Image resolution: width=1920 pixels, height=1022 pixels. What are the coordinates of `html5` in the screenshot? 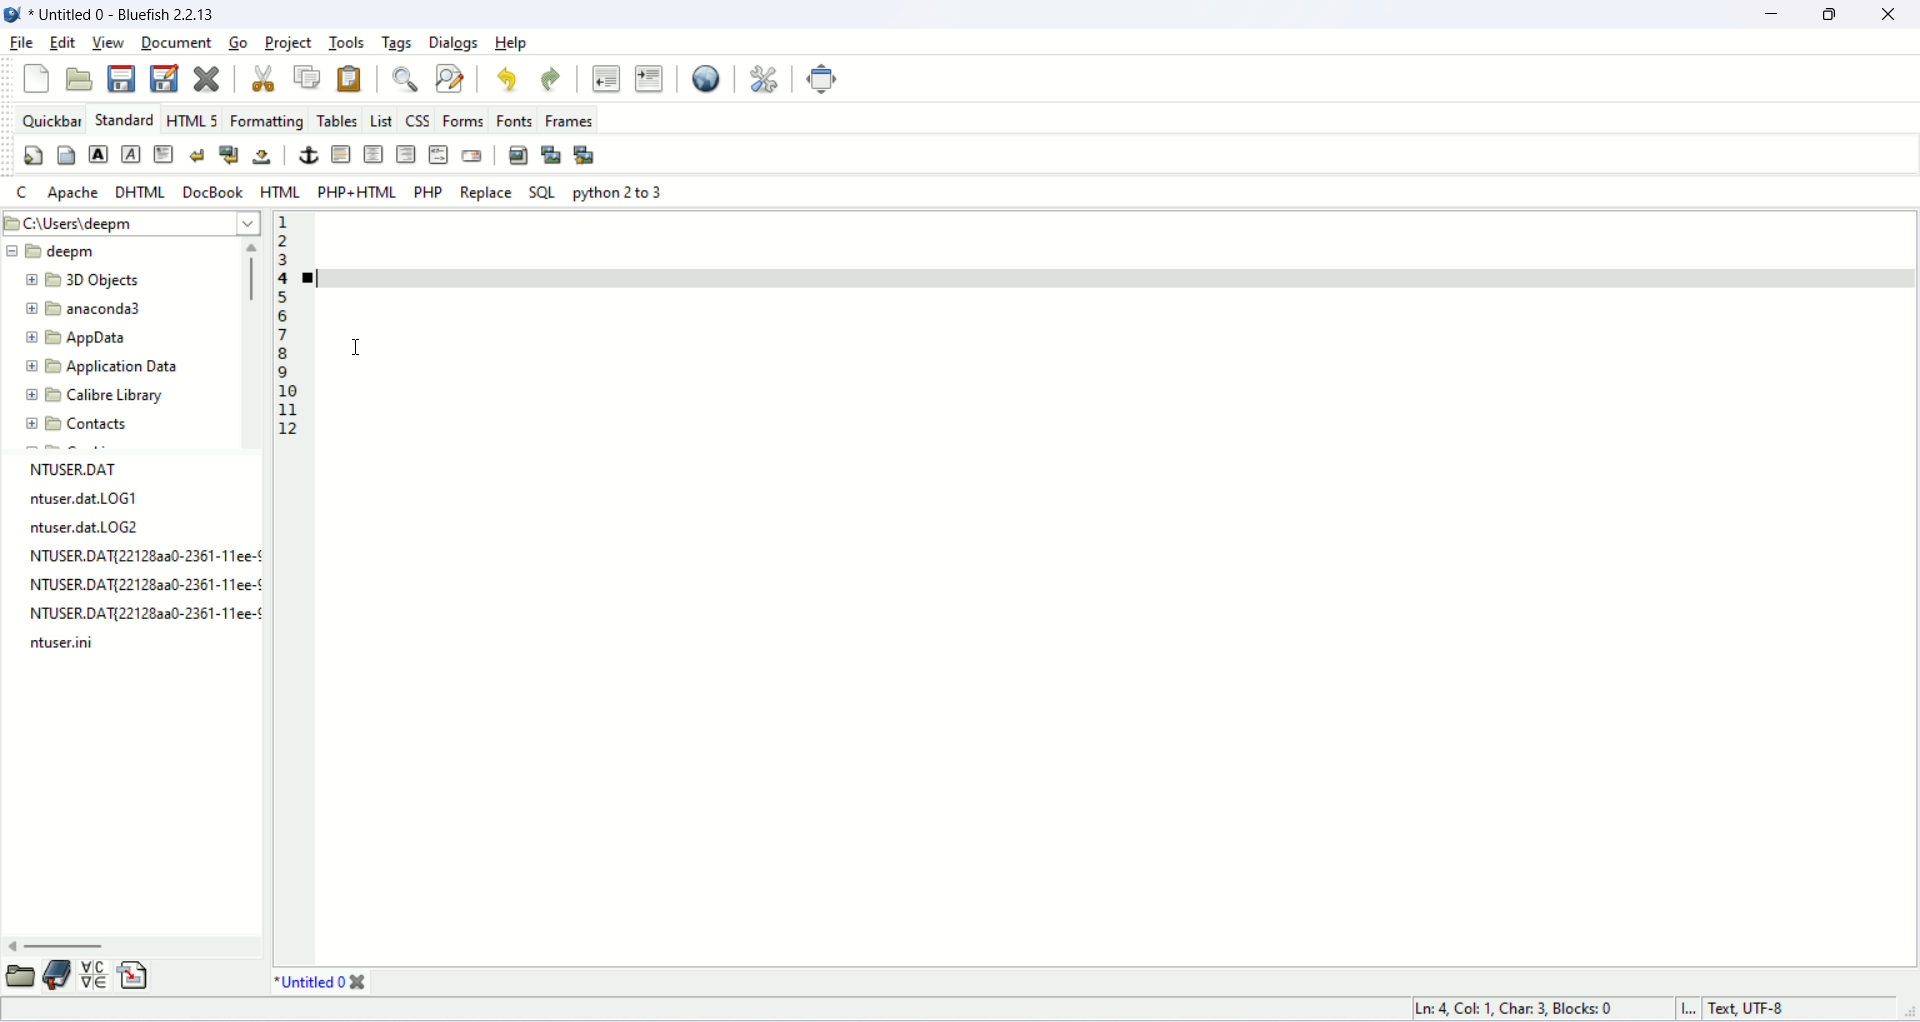 It's located at (192, 120).